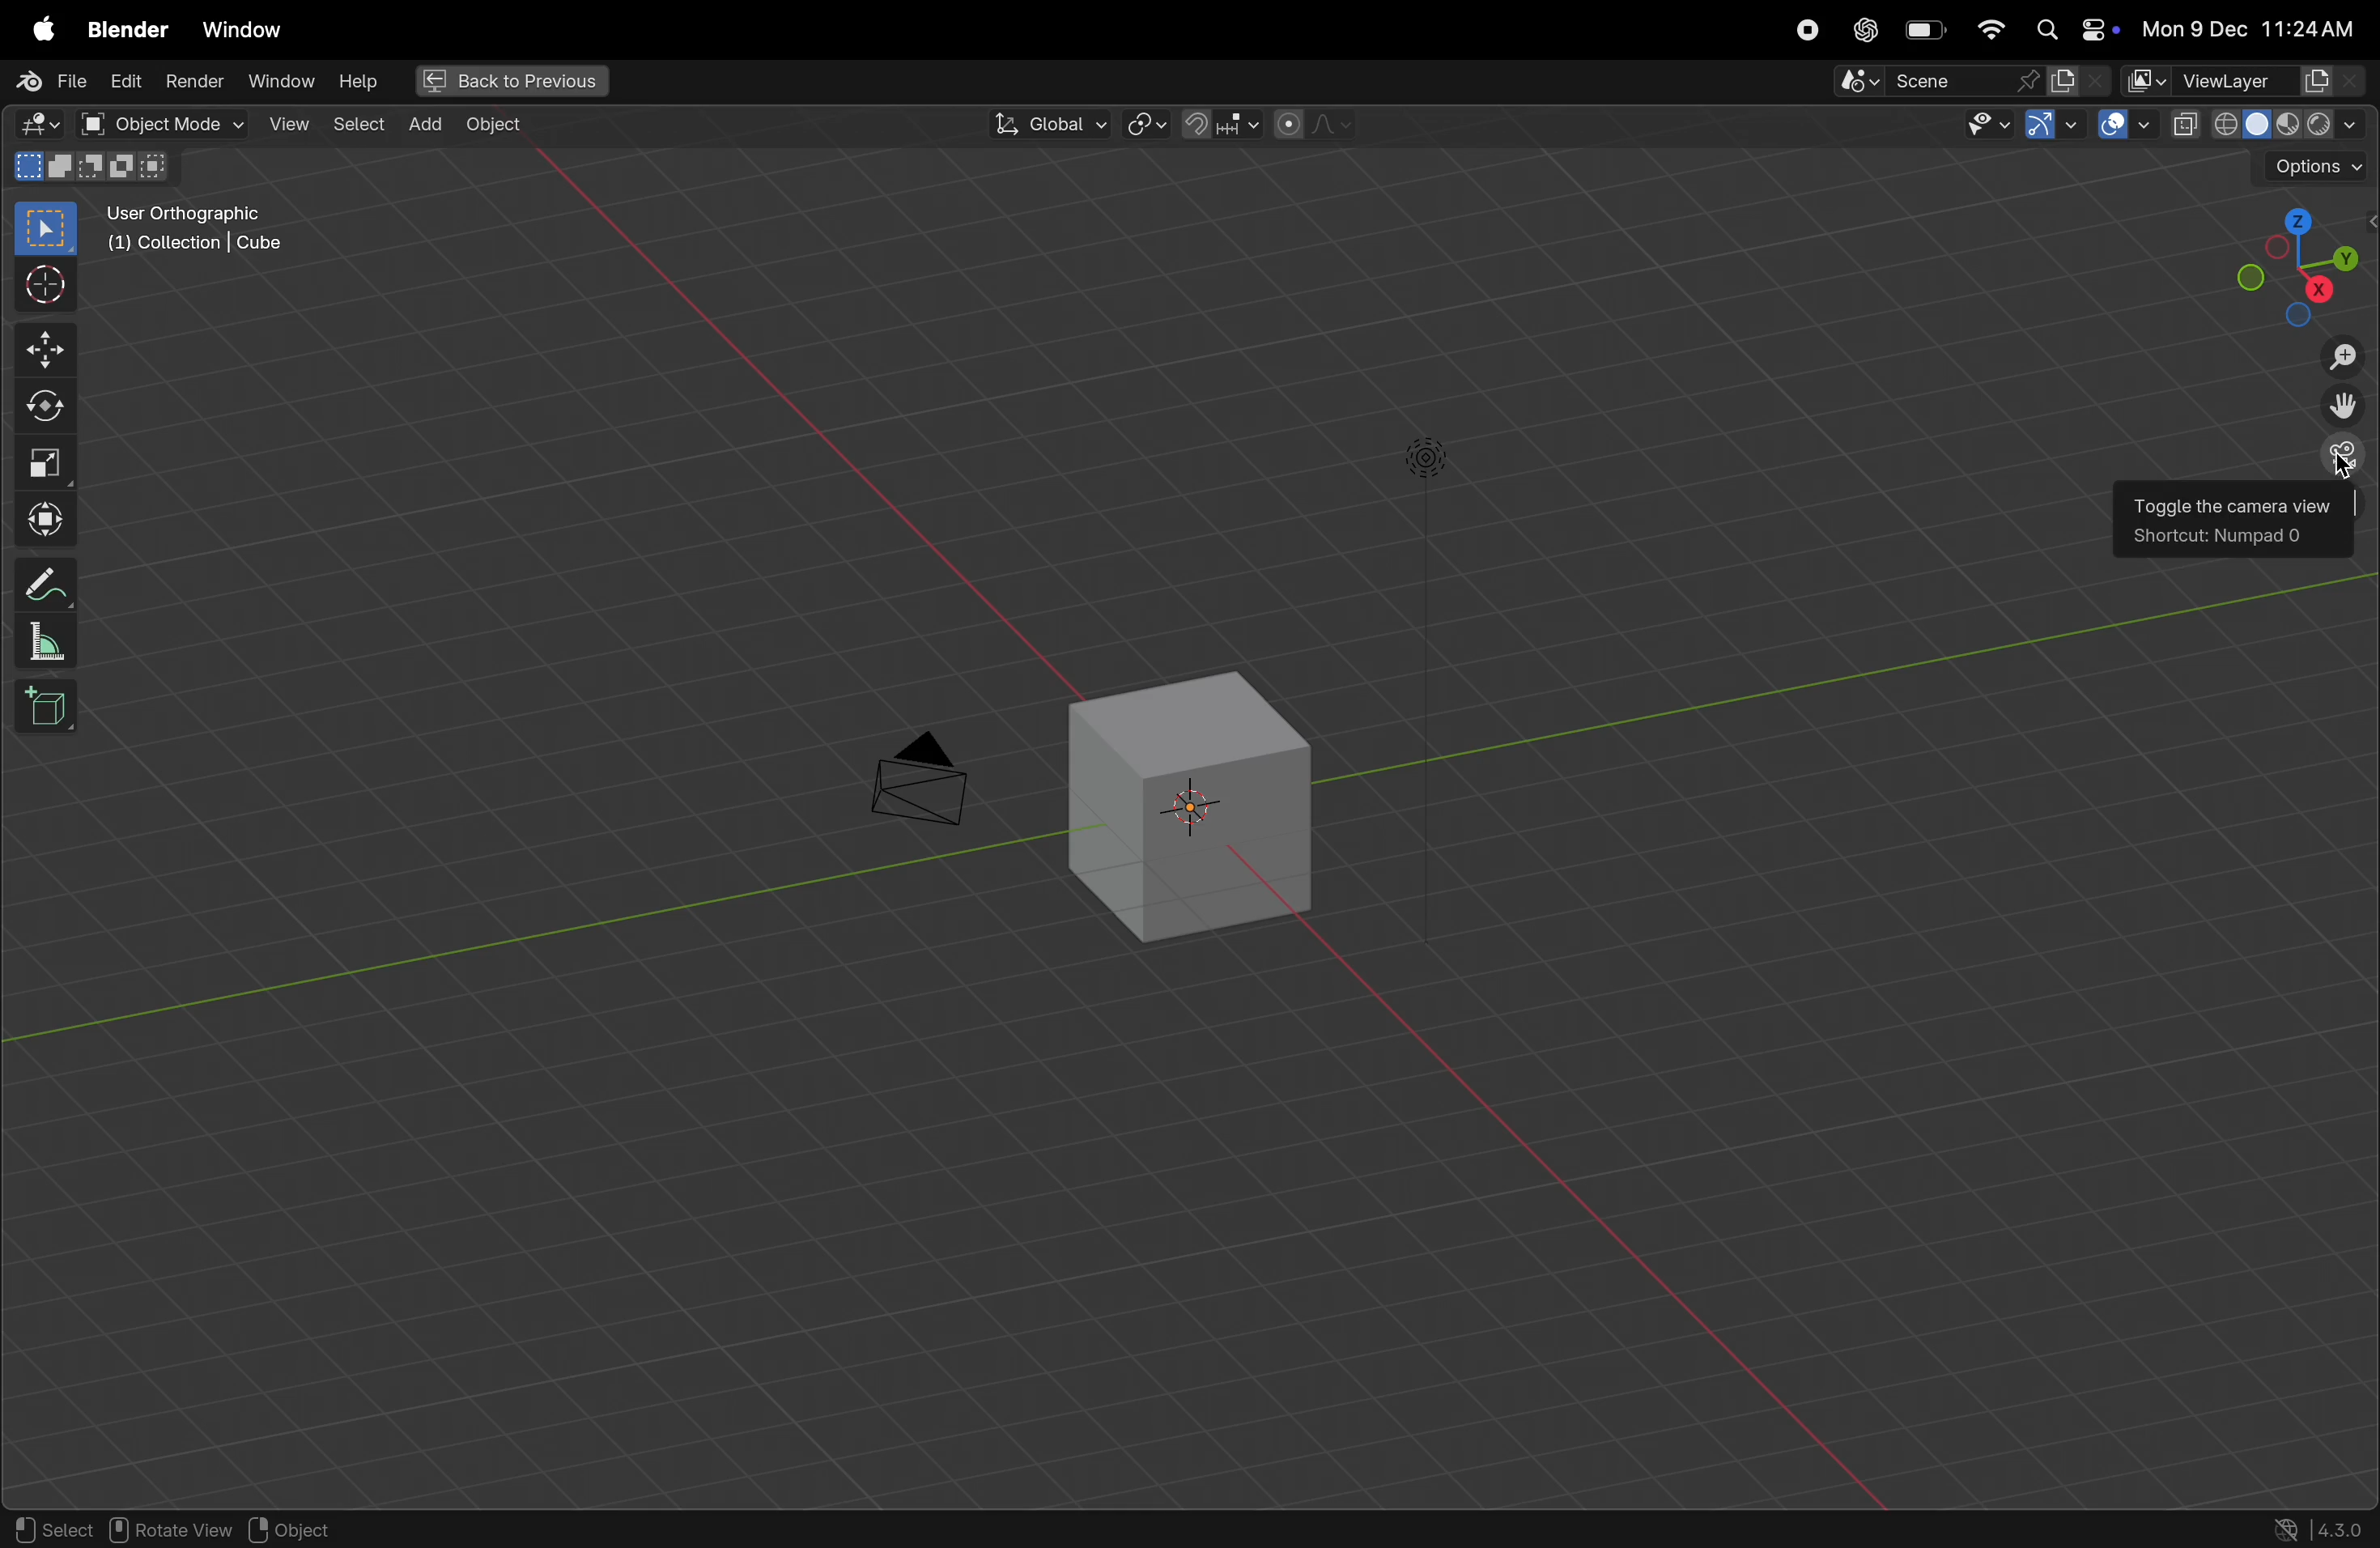  Describe the element at coordinates (1937, 82) in the screenshot. I see `scene` at that location.